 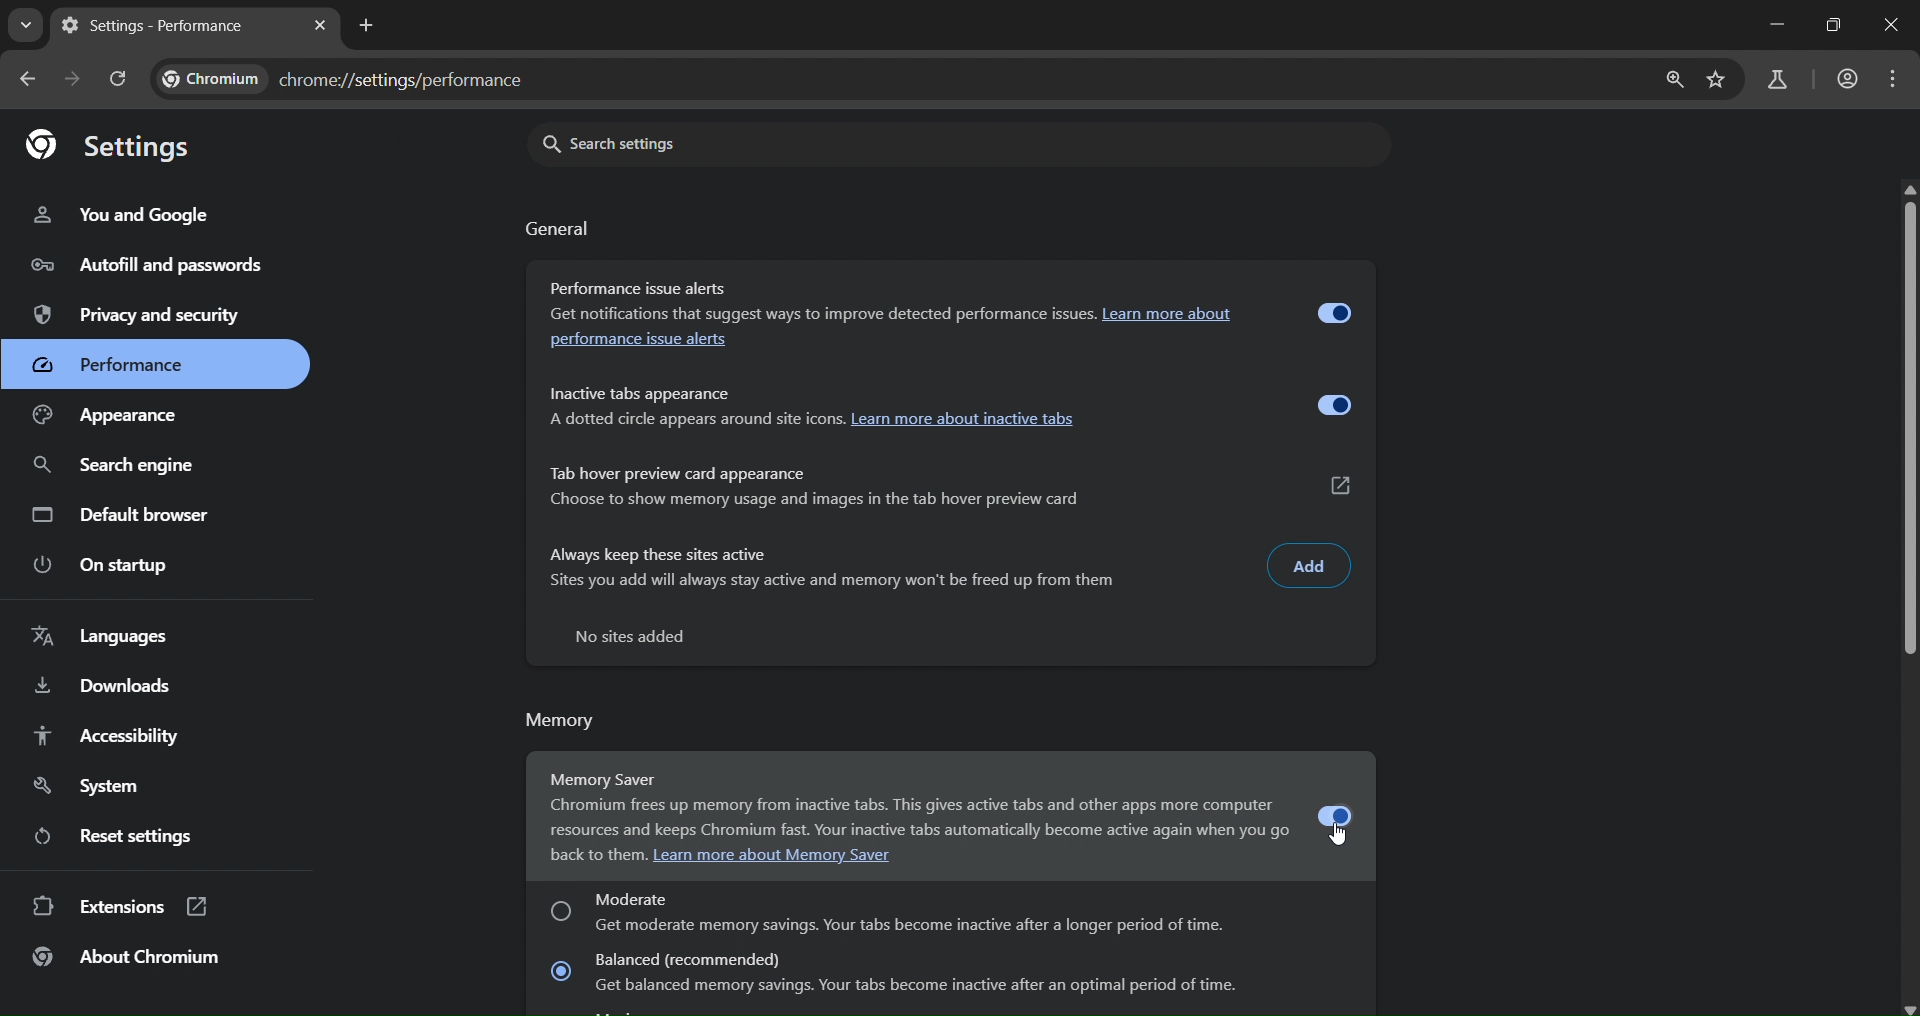 What do you see at coordinates (639, 638) in the screenshot?
I see `text` at bounding box center [639, 638].